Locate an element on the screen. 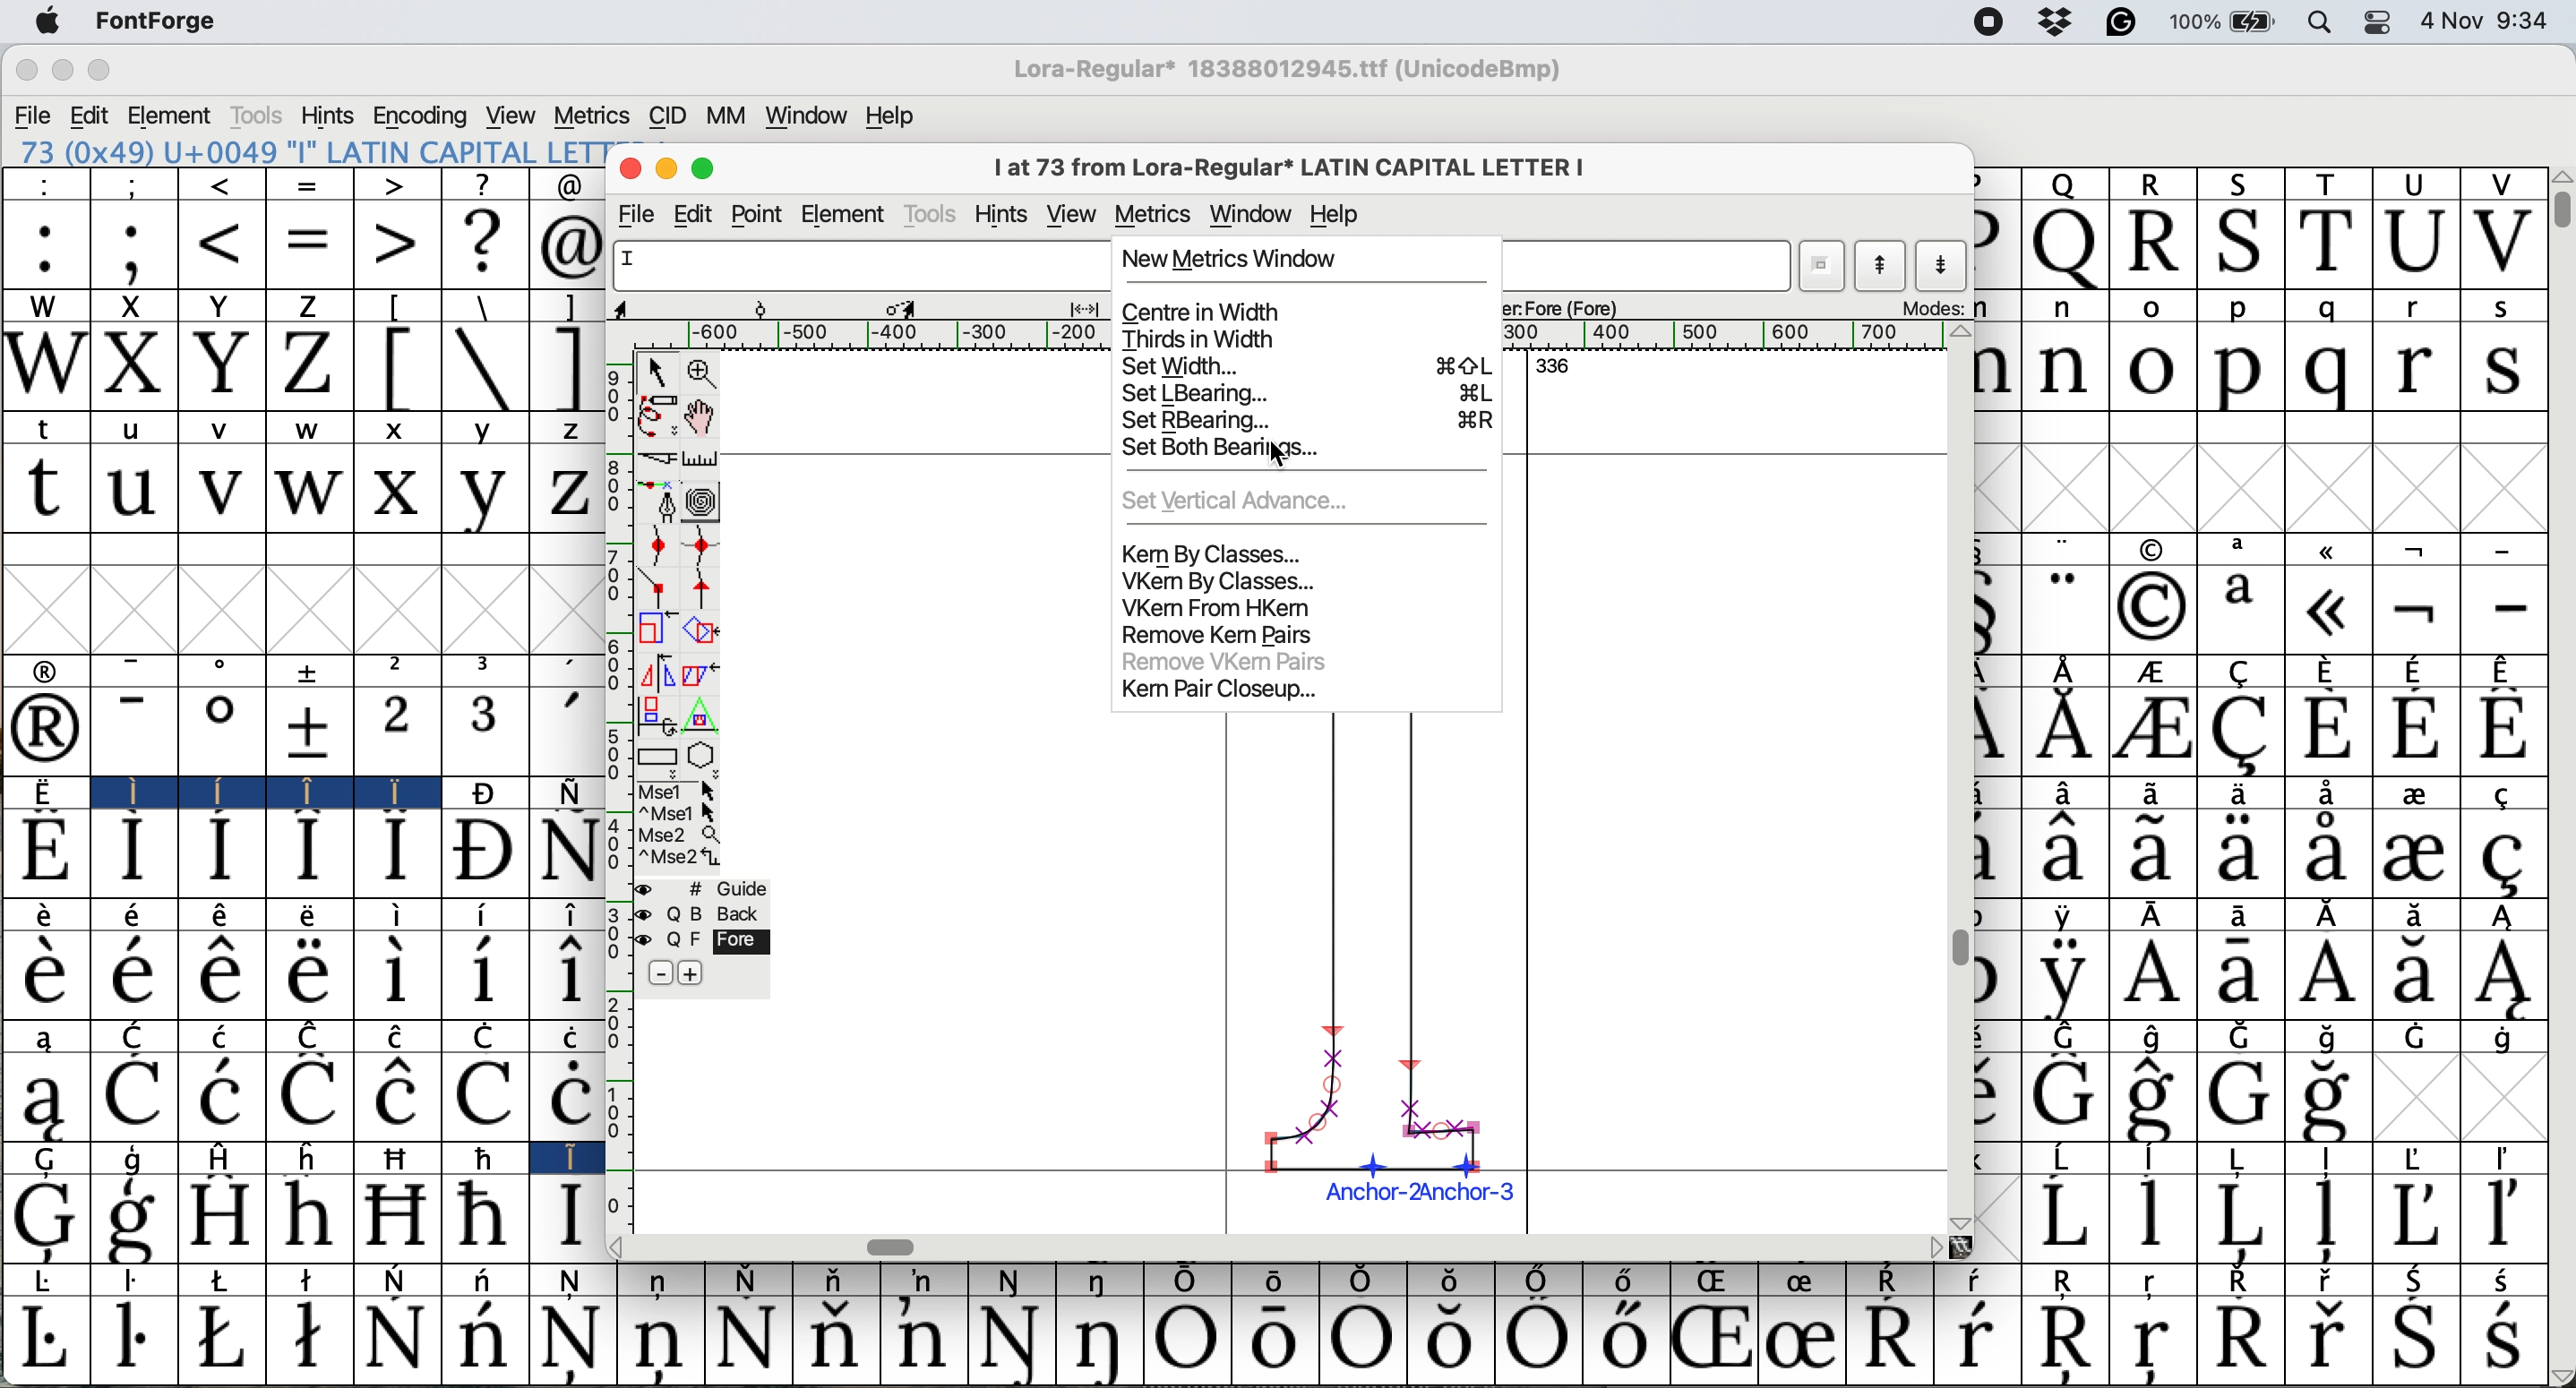 This screenshot has height=1388, width=2576.  is located at coordinates (646, 910).